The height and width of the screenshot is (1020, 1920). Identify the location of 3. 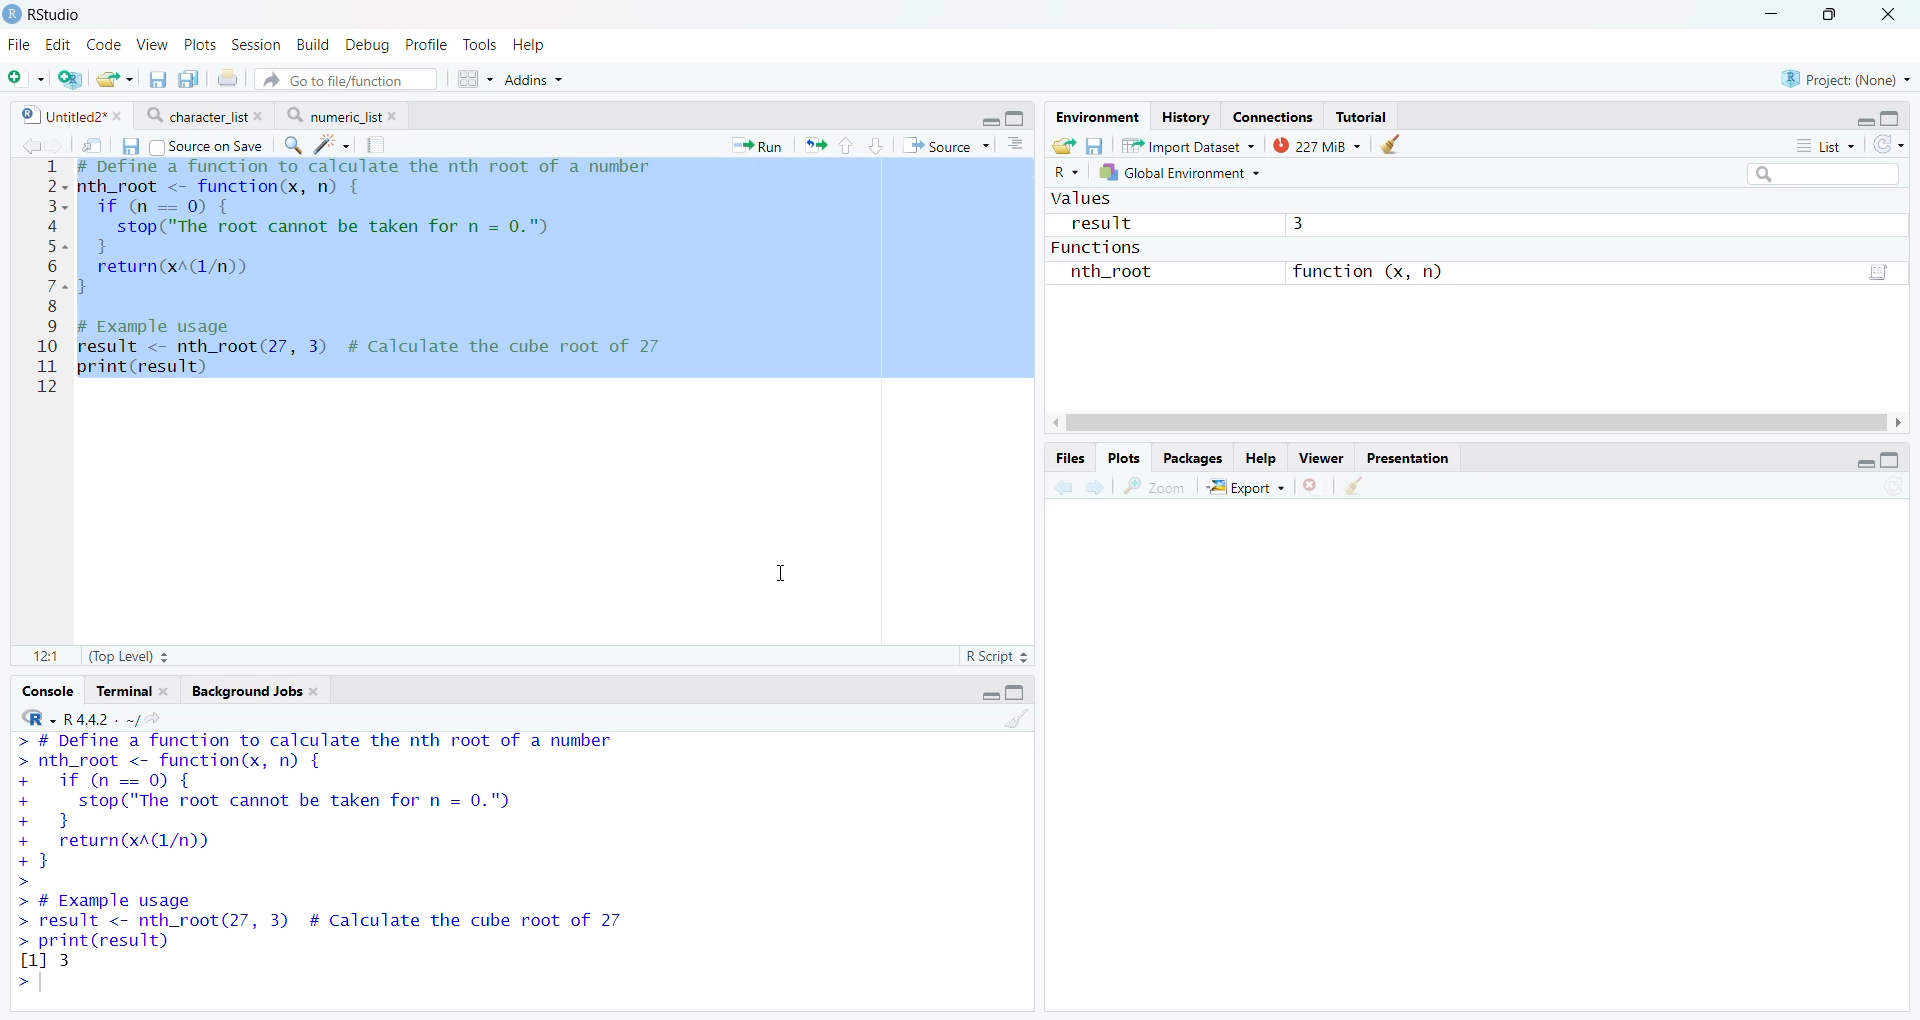
(1307, 224).